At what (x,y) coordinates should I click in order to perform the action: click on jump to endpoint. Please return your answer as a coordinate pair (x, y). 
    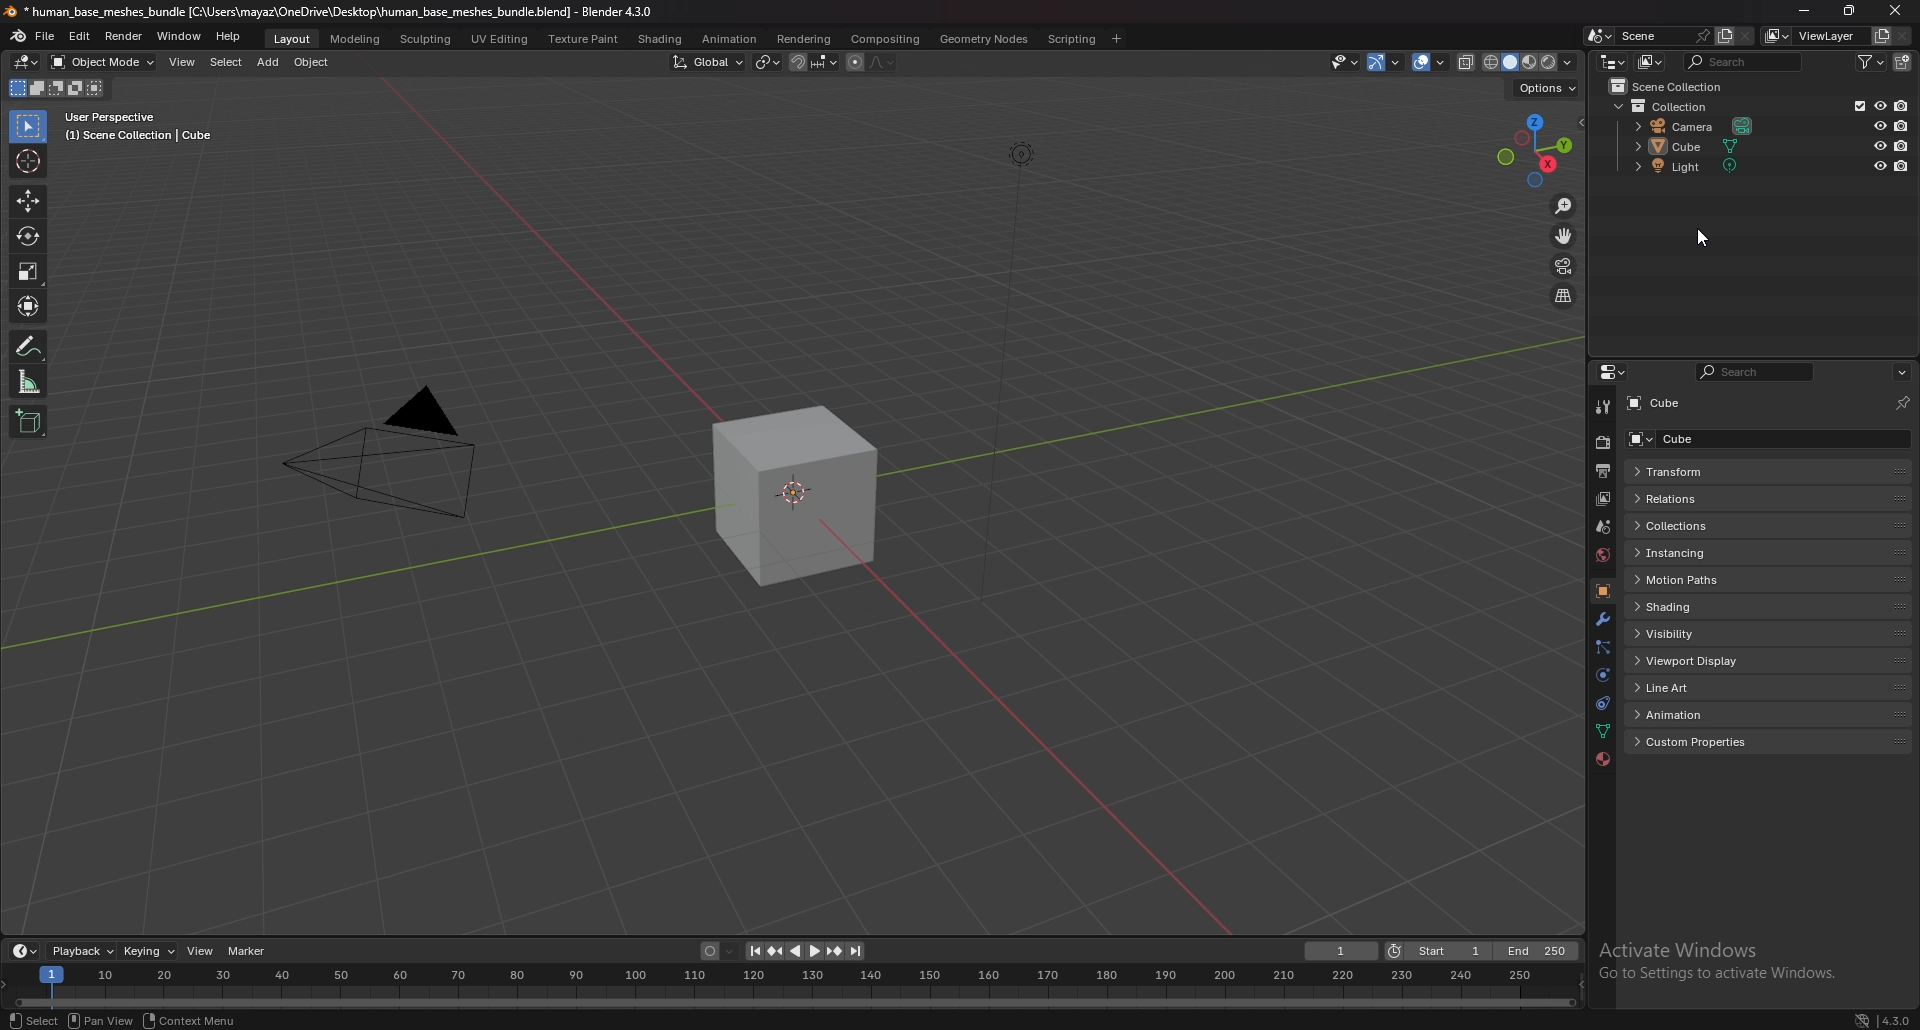
    Looking at the image, I should click on (858, 952).